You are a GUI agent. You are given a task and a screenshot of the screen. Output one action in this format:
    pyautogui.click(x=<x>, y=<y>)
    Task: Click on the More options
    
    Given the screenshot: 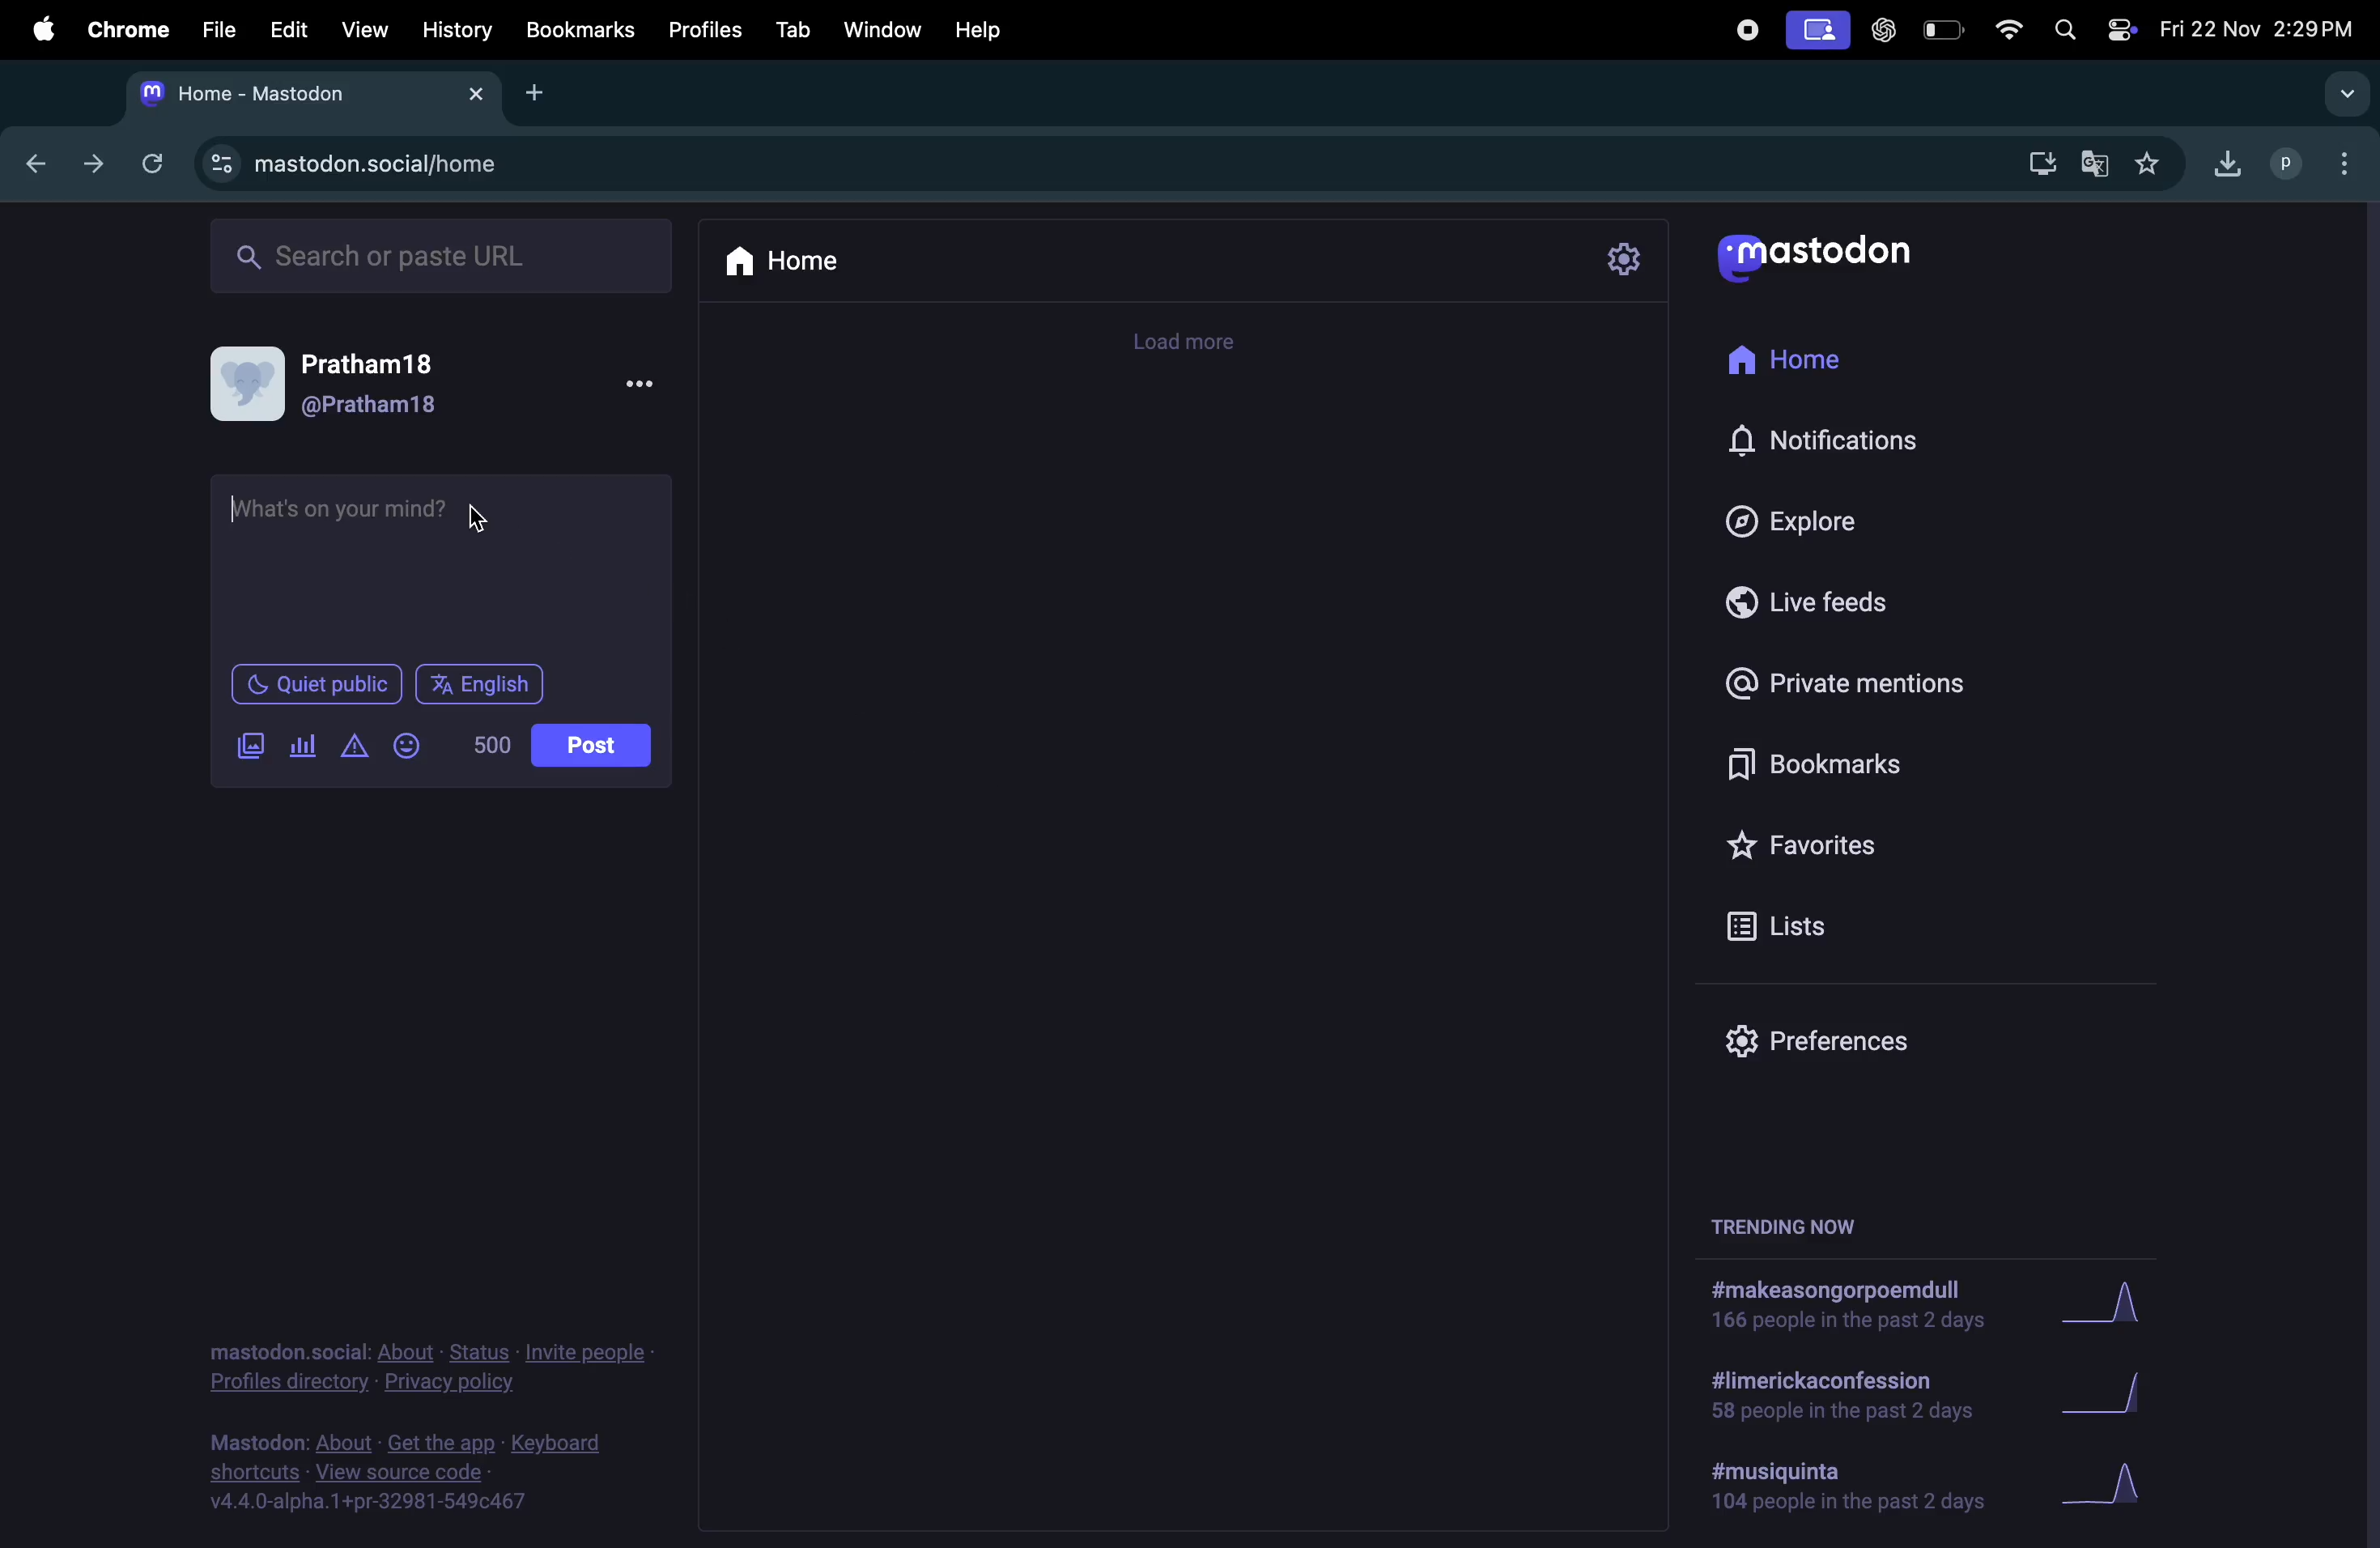 What is the action you would take?
    pyautogui.click(x=639, y=391)
    